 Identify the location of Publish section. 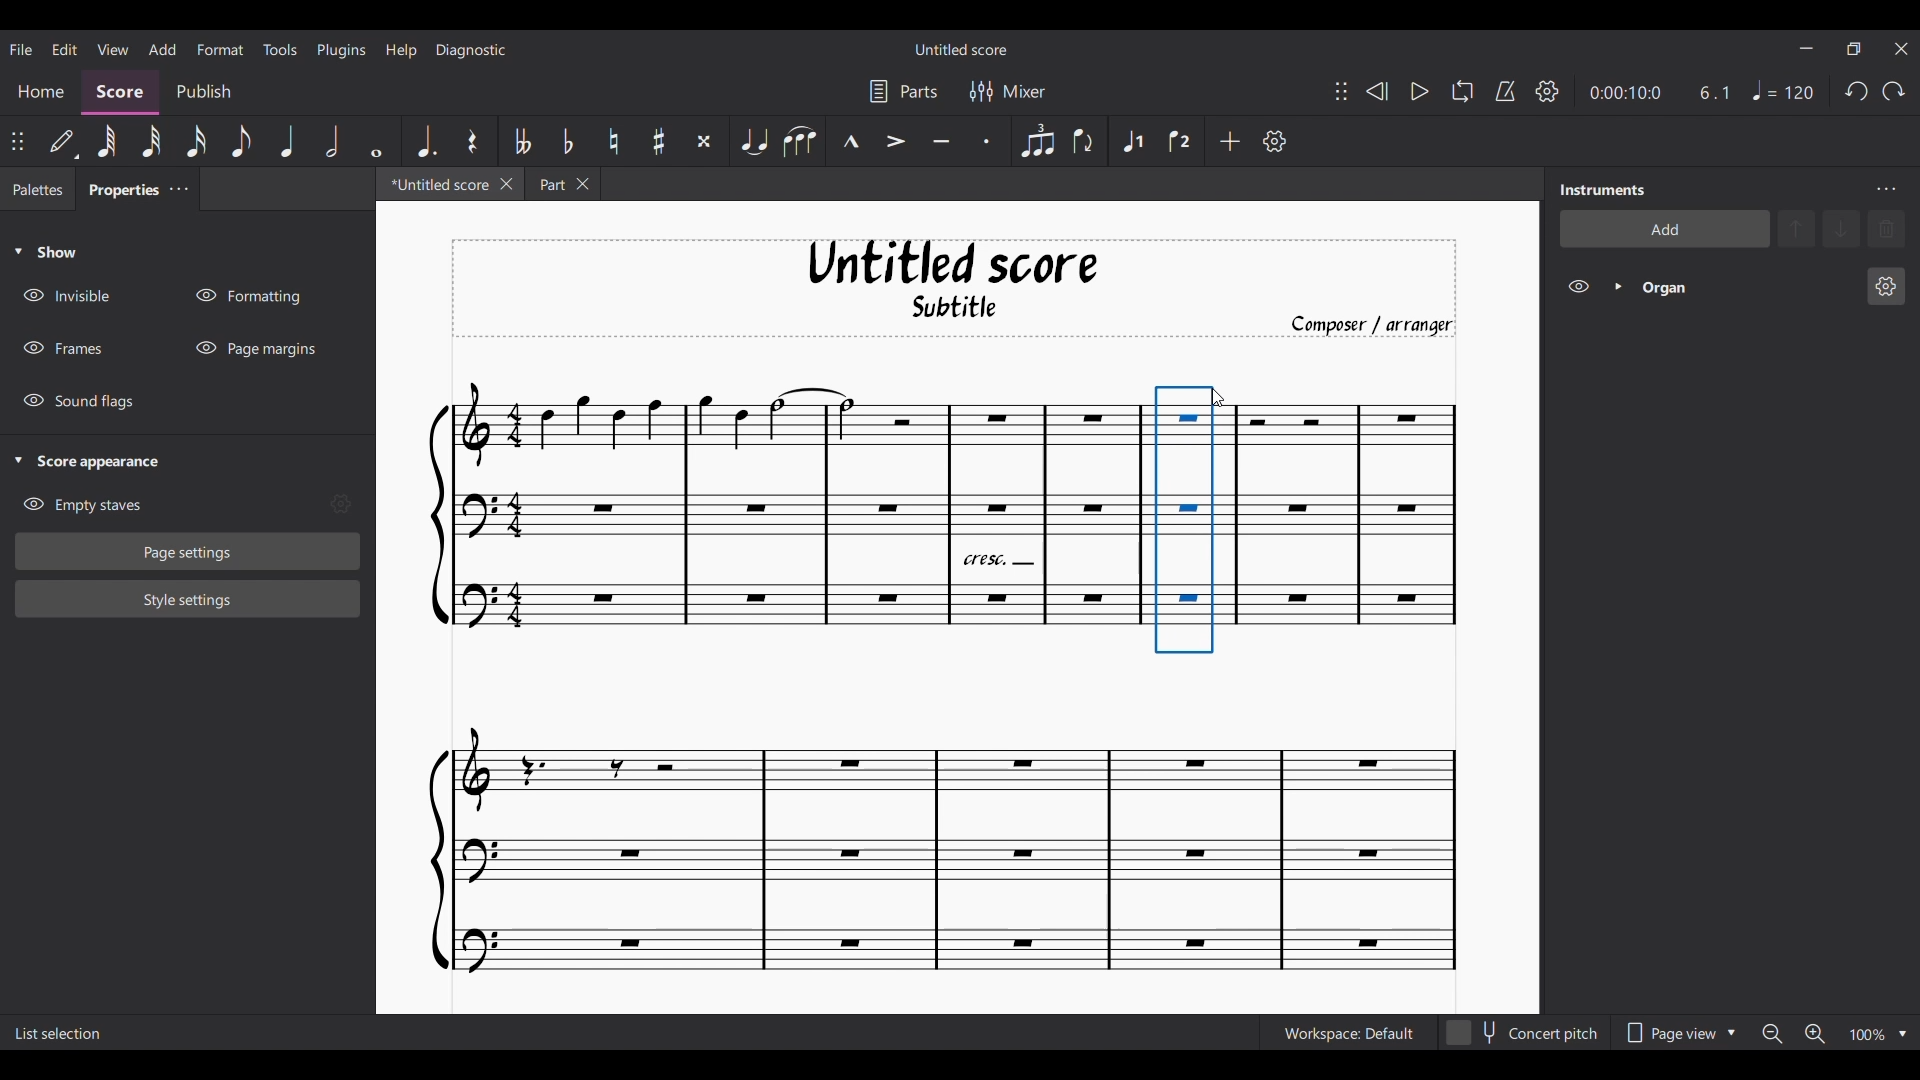
(202, 93).